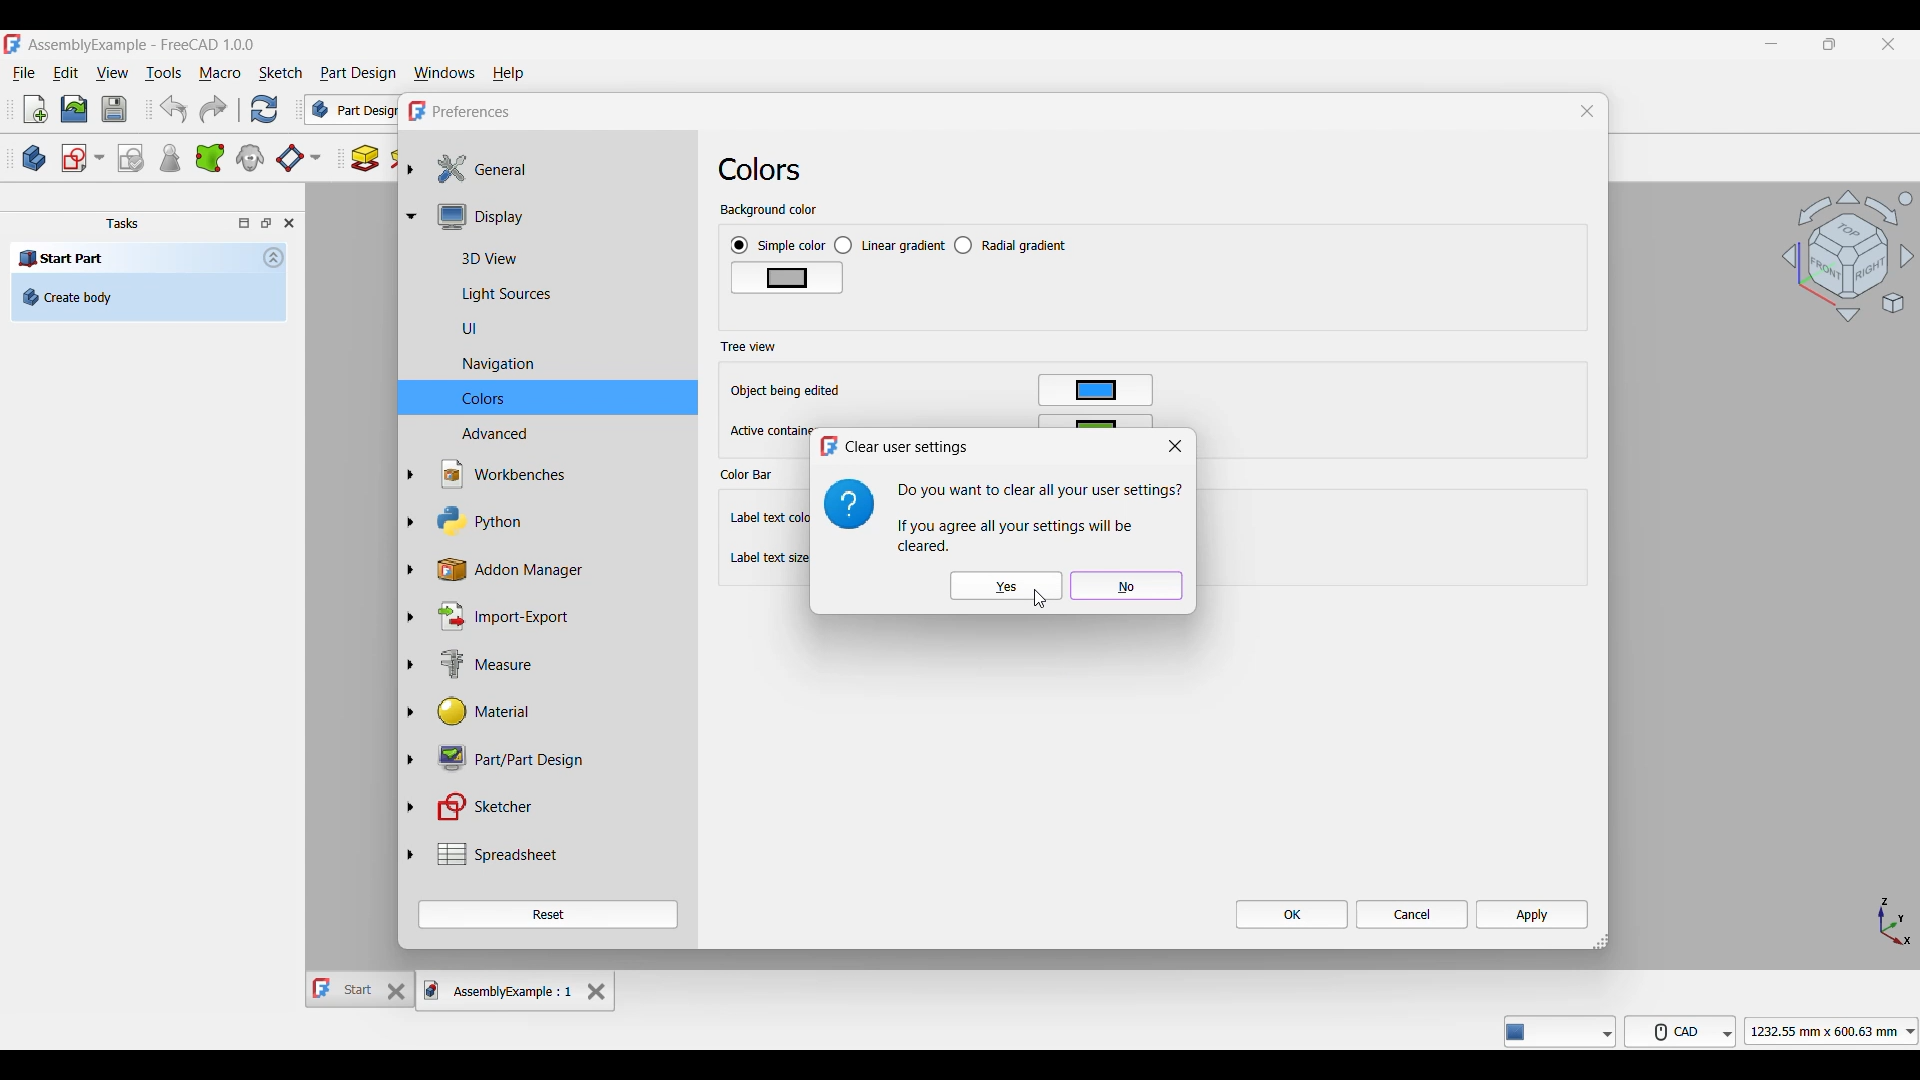 The width and height of the screenshot is (1920, 1080). What do you see at coordinates (213, 109) in the screenshot?
I see `Redo` at bounding box center [213, 109].